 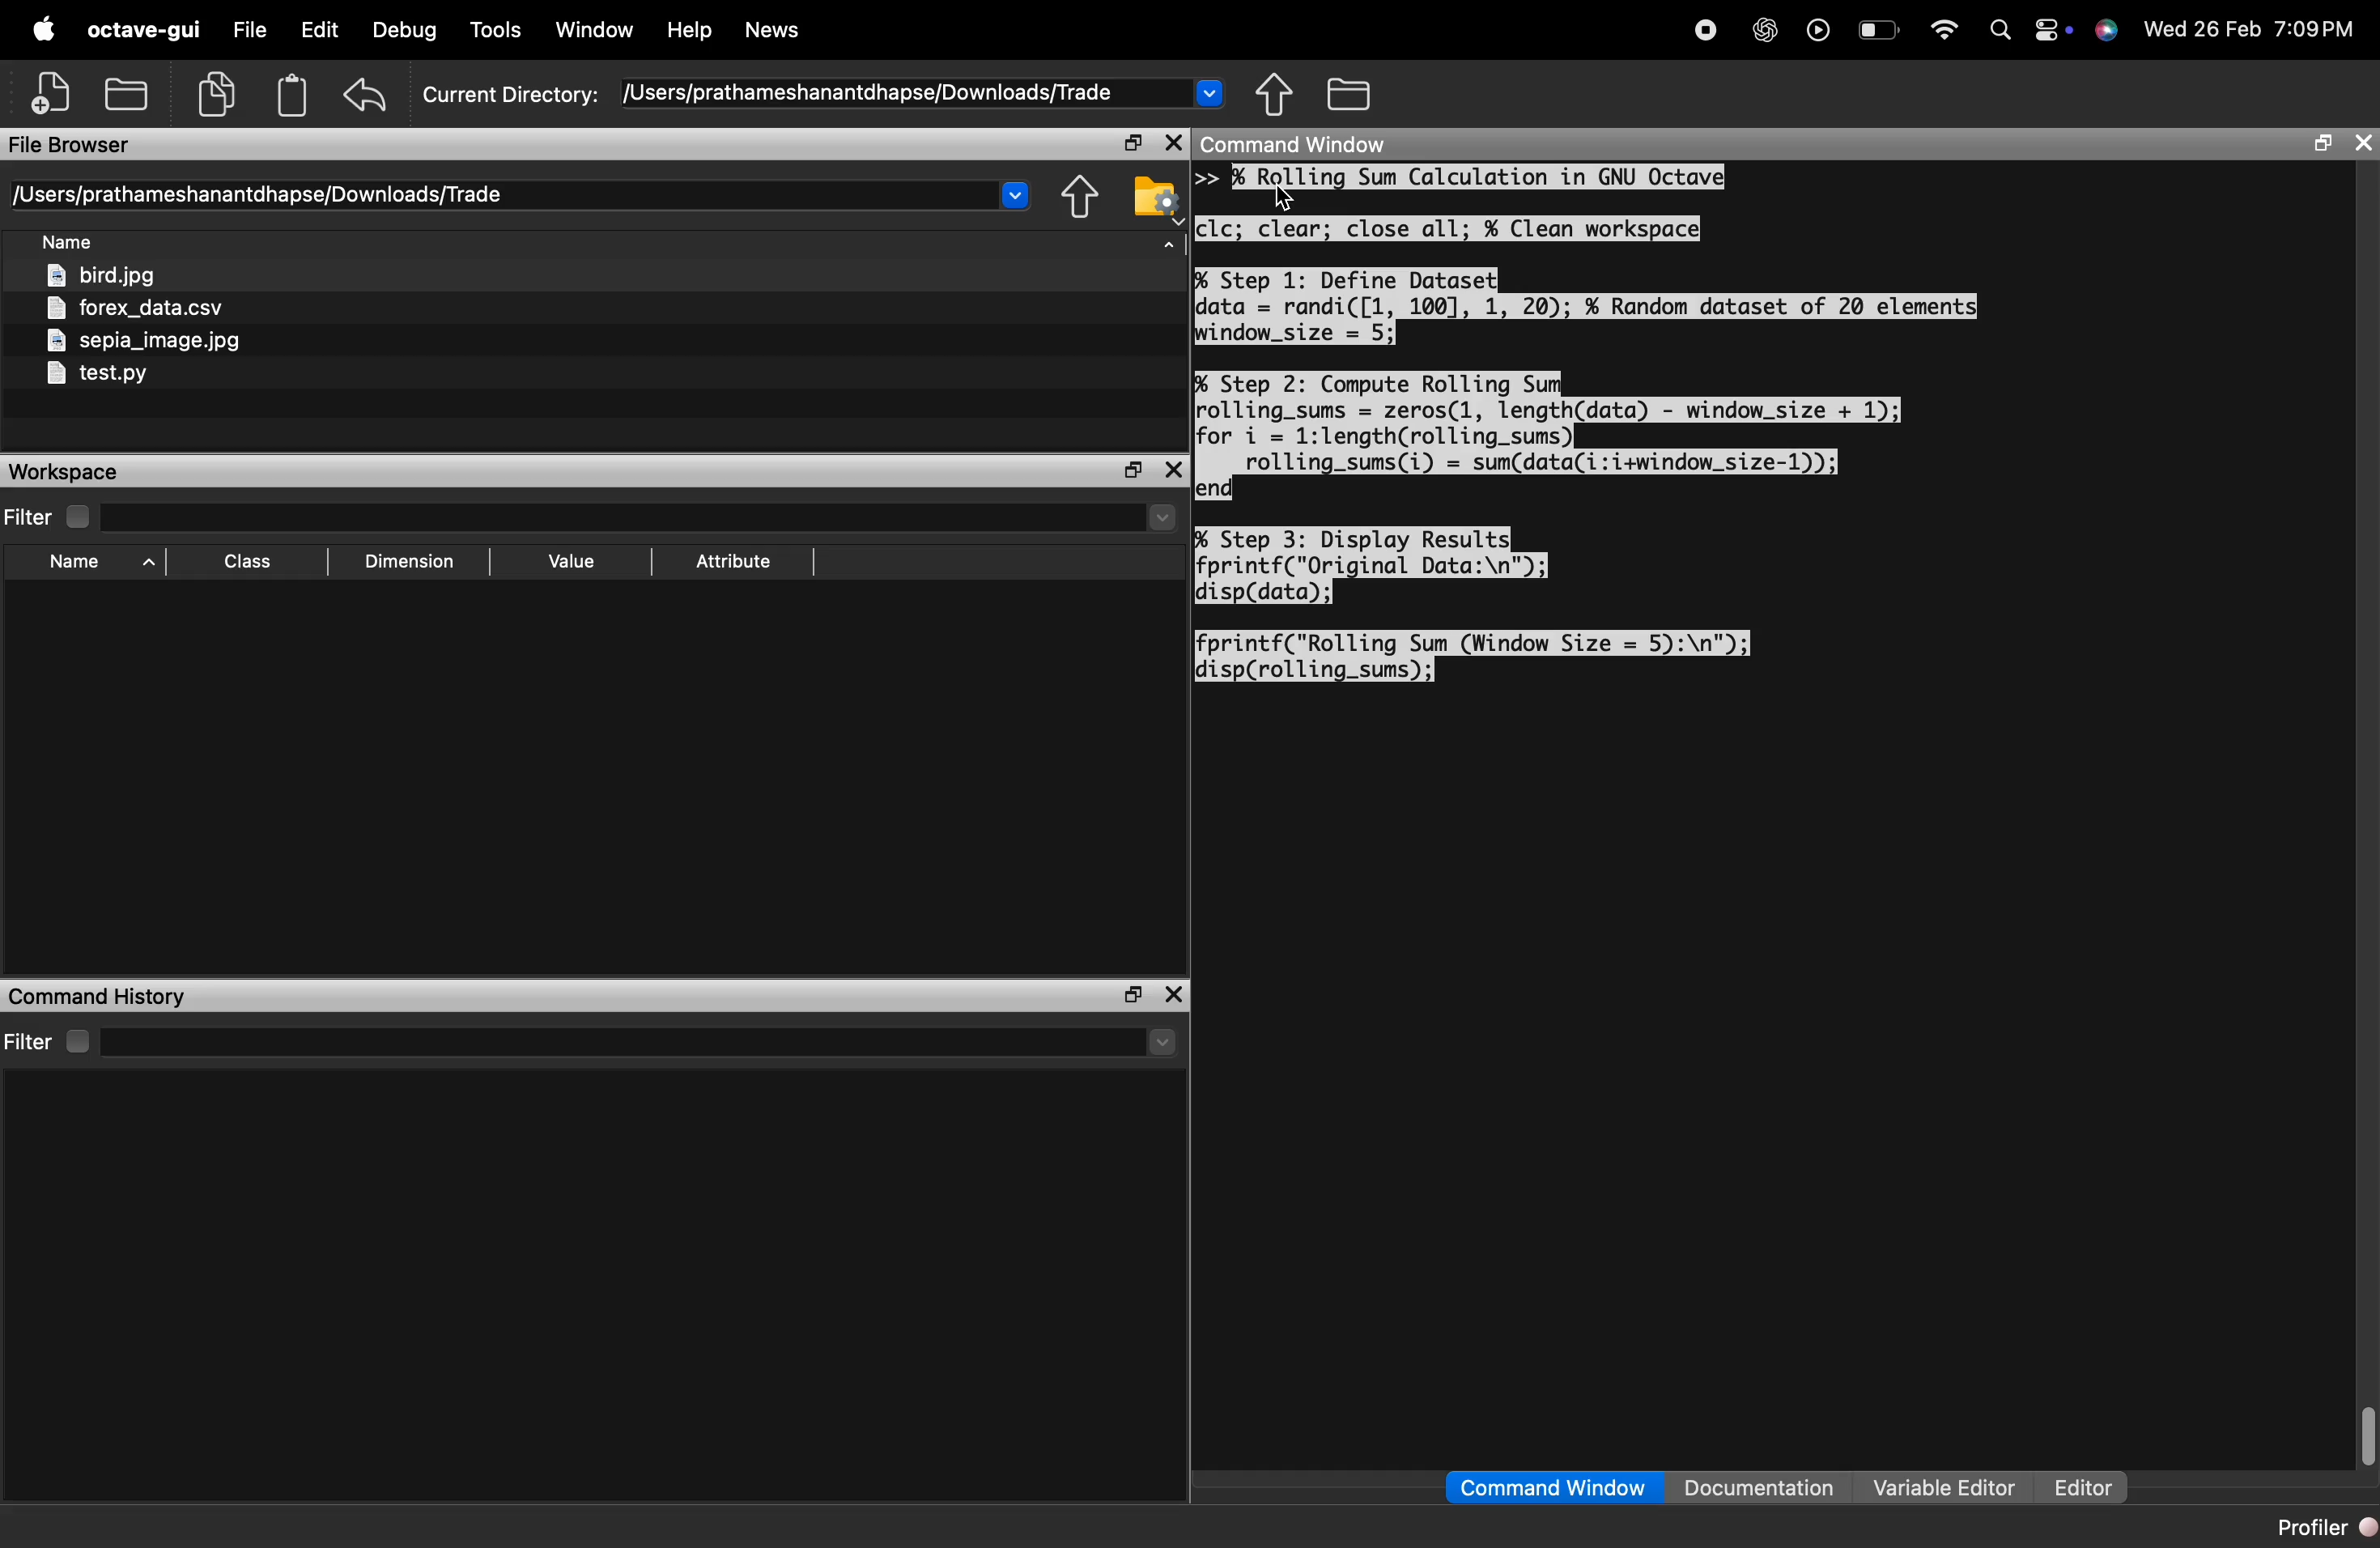 What do you see at coordinates (255, 31) in the screenshot?
I see `file` at bounding box center [255, 31].